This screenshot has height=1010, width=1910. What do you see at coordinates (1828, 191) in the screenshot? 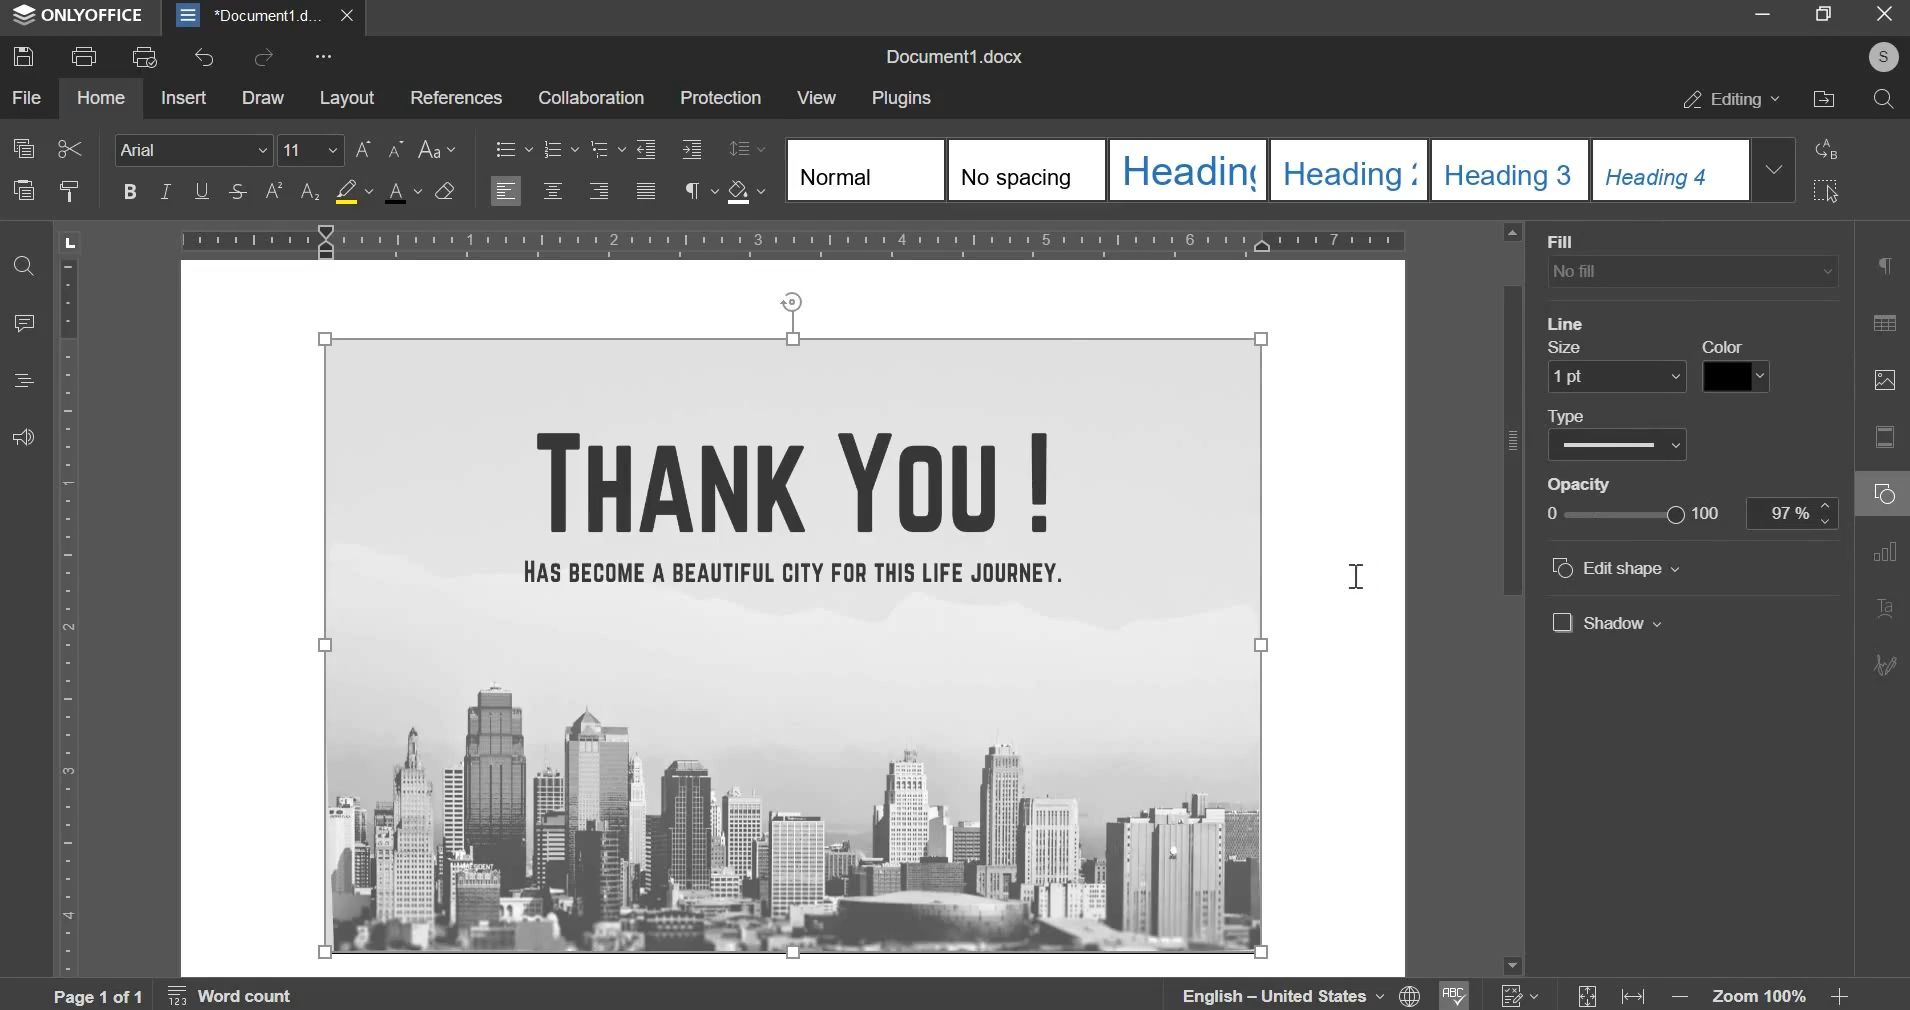
I see `select` at bounding box center [1828, 191].